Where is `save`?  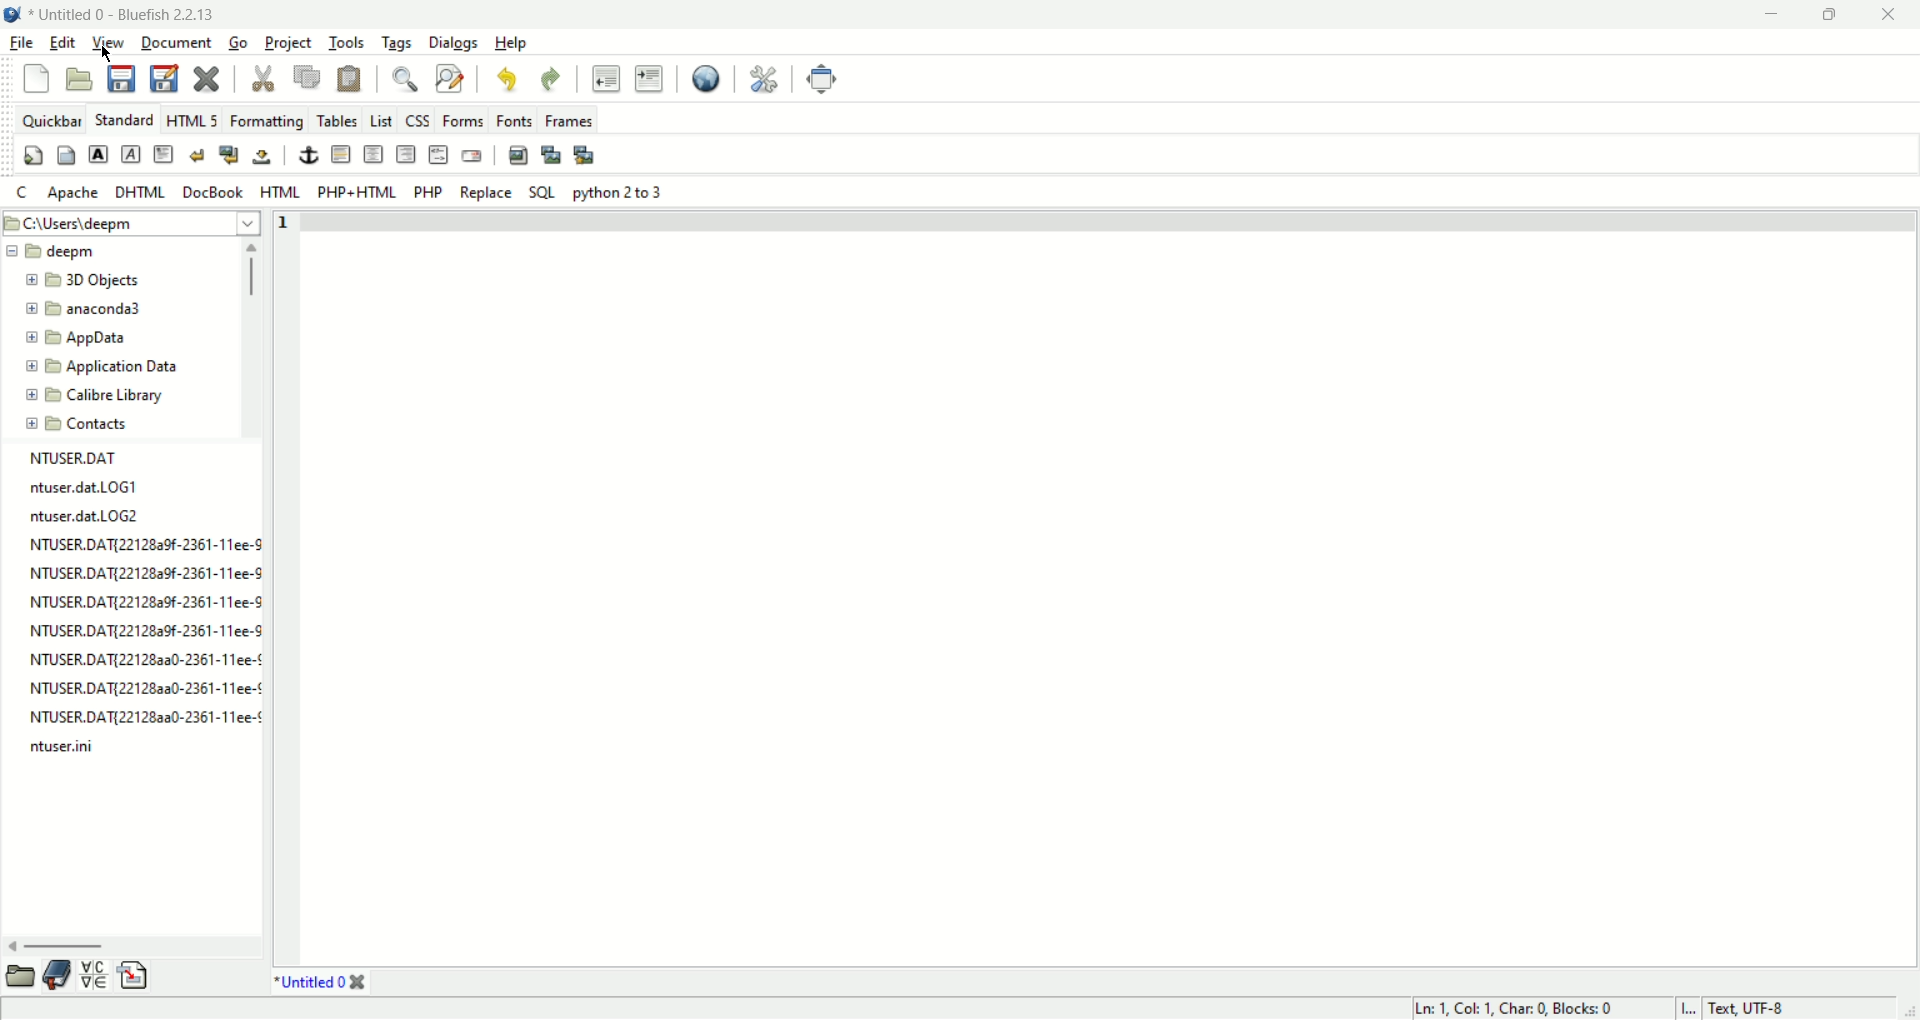
save is located at coordinates (119, 79).